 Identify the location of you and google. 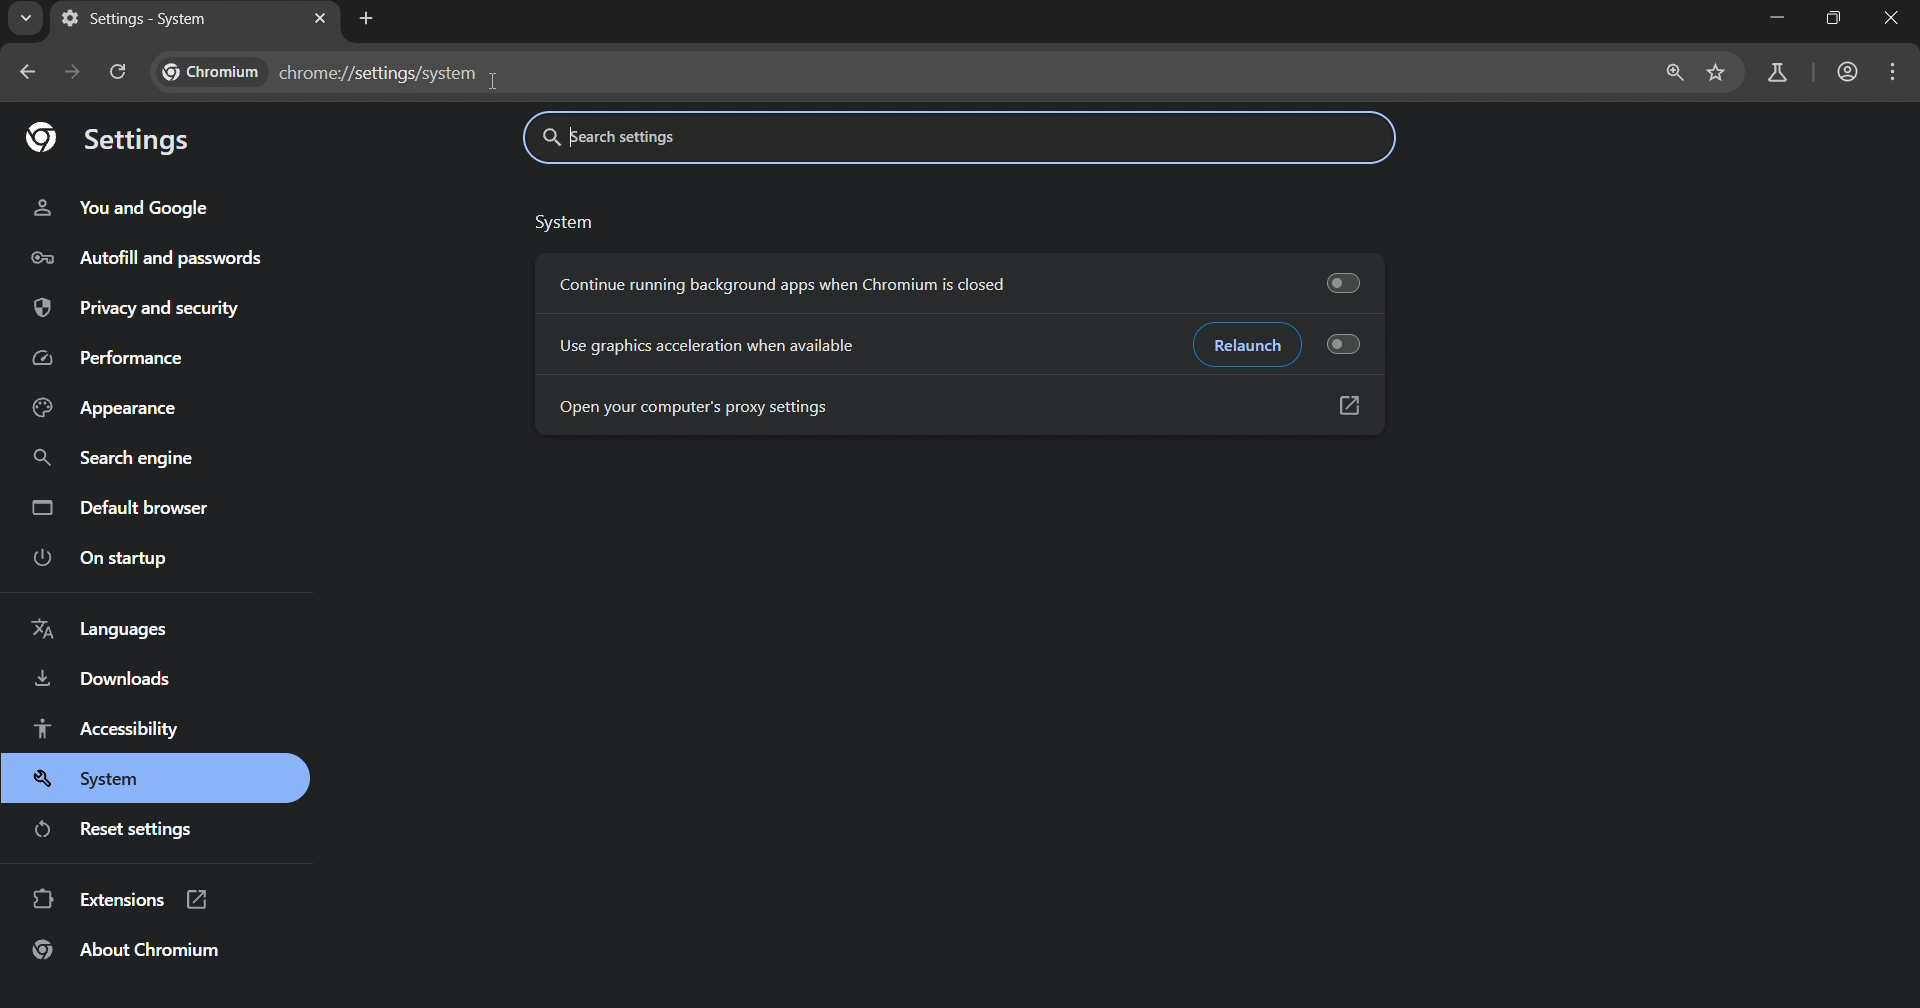
(119, 207).